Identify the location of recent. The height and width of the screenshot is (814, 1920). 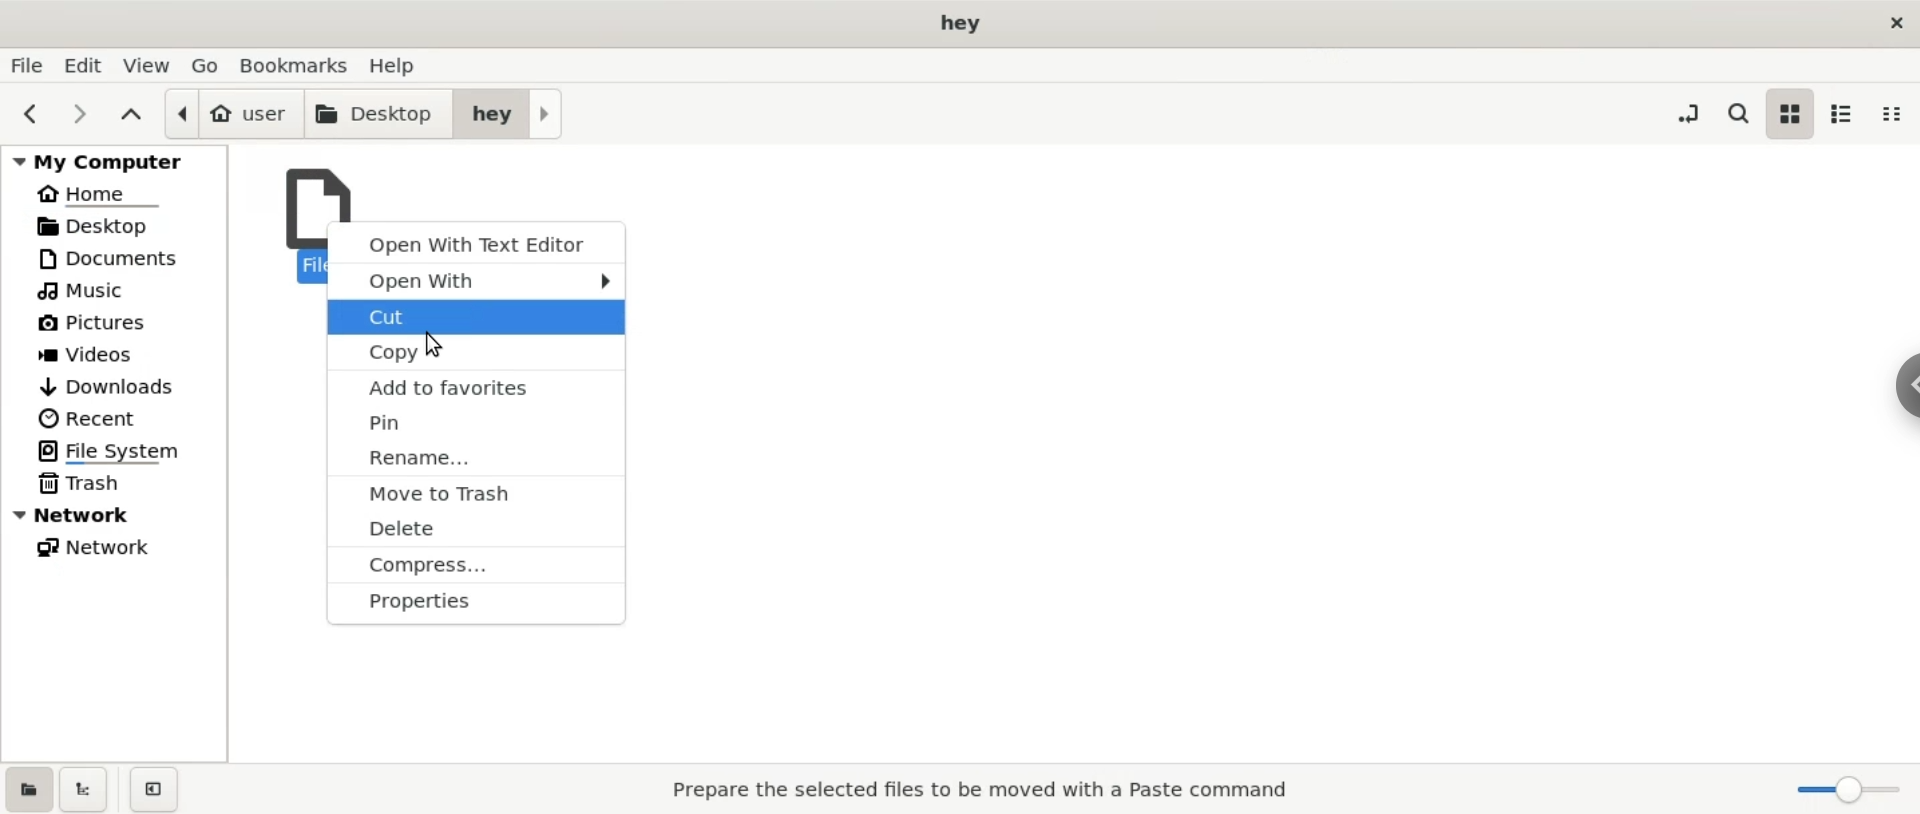
(123, 416).